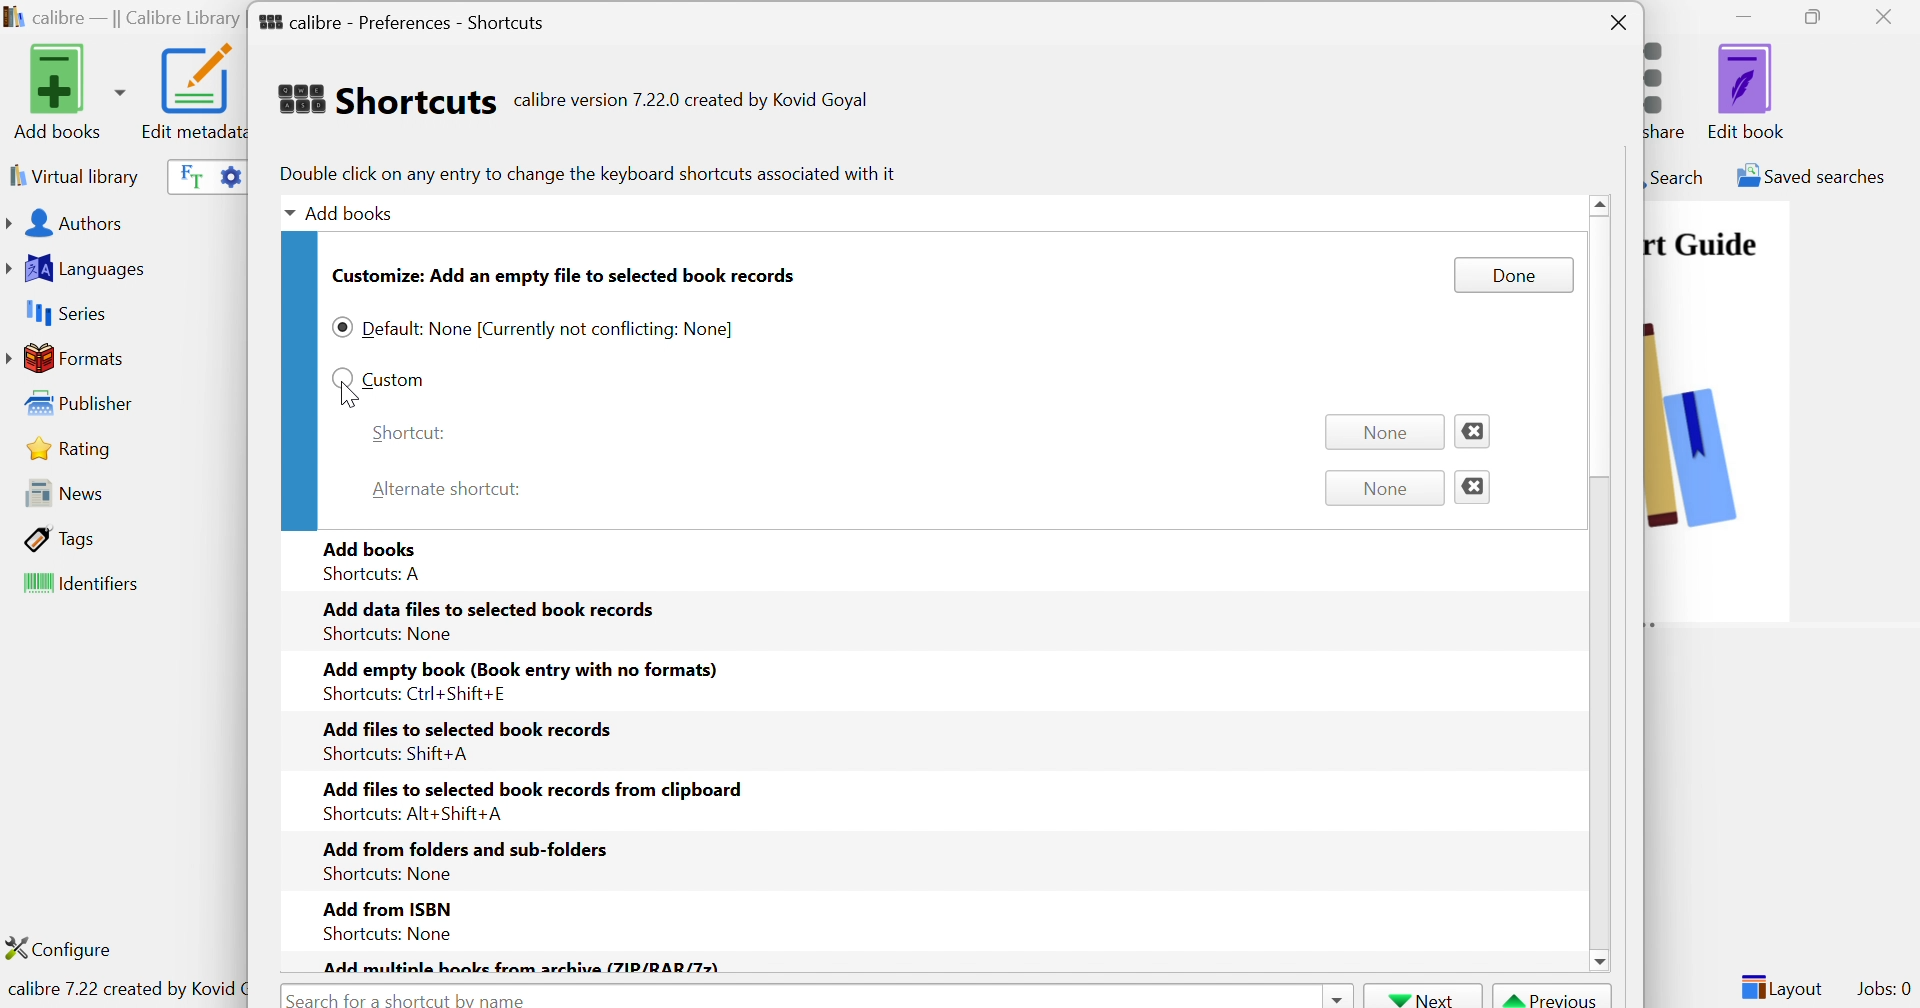  What do you see at coordinates (491, 608) in the screenshot?
I see `Add data files to selected book records` at bounding box center [491, 608].